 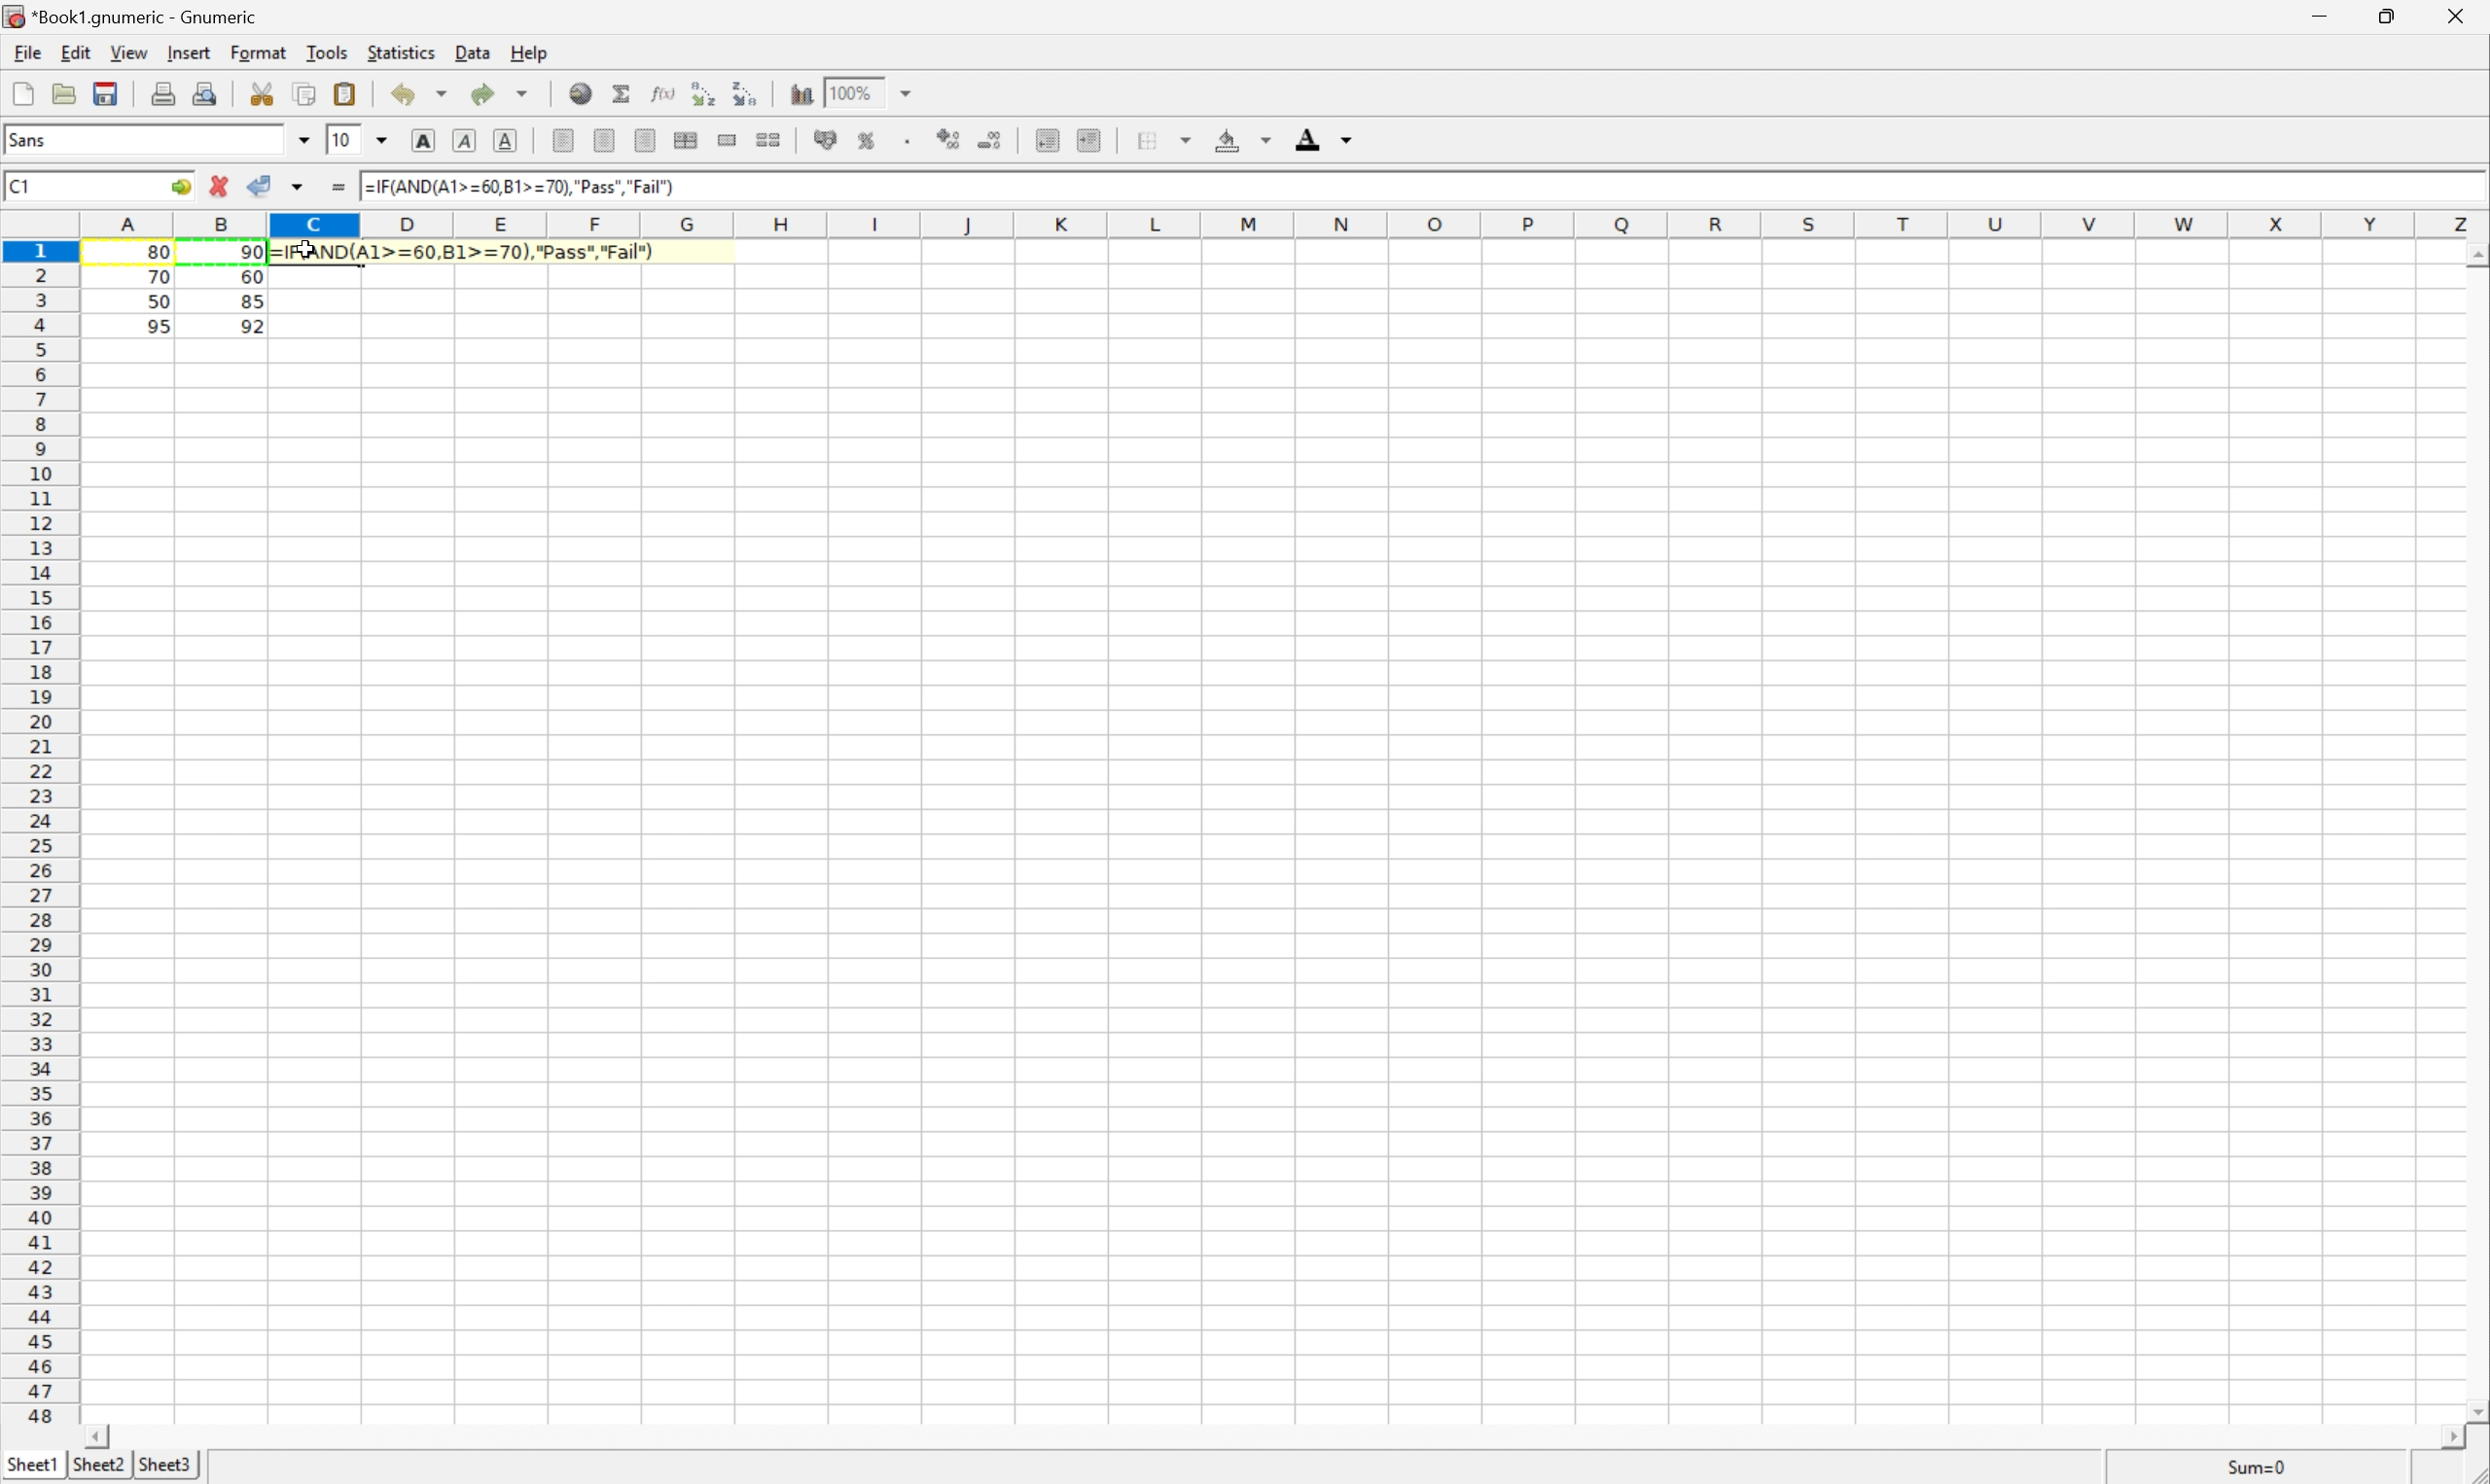 What do you see at coordinates (404, 54) in the screenshot?
I see `Statistics` at bounding box center [404, 54].